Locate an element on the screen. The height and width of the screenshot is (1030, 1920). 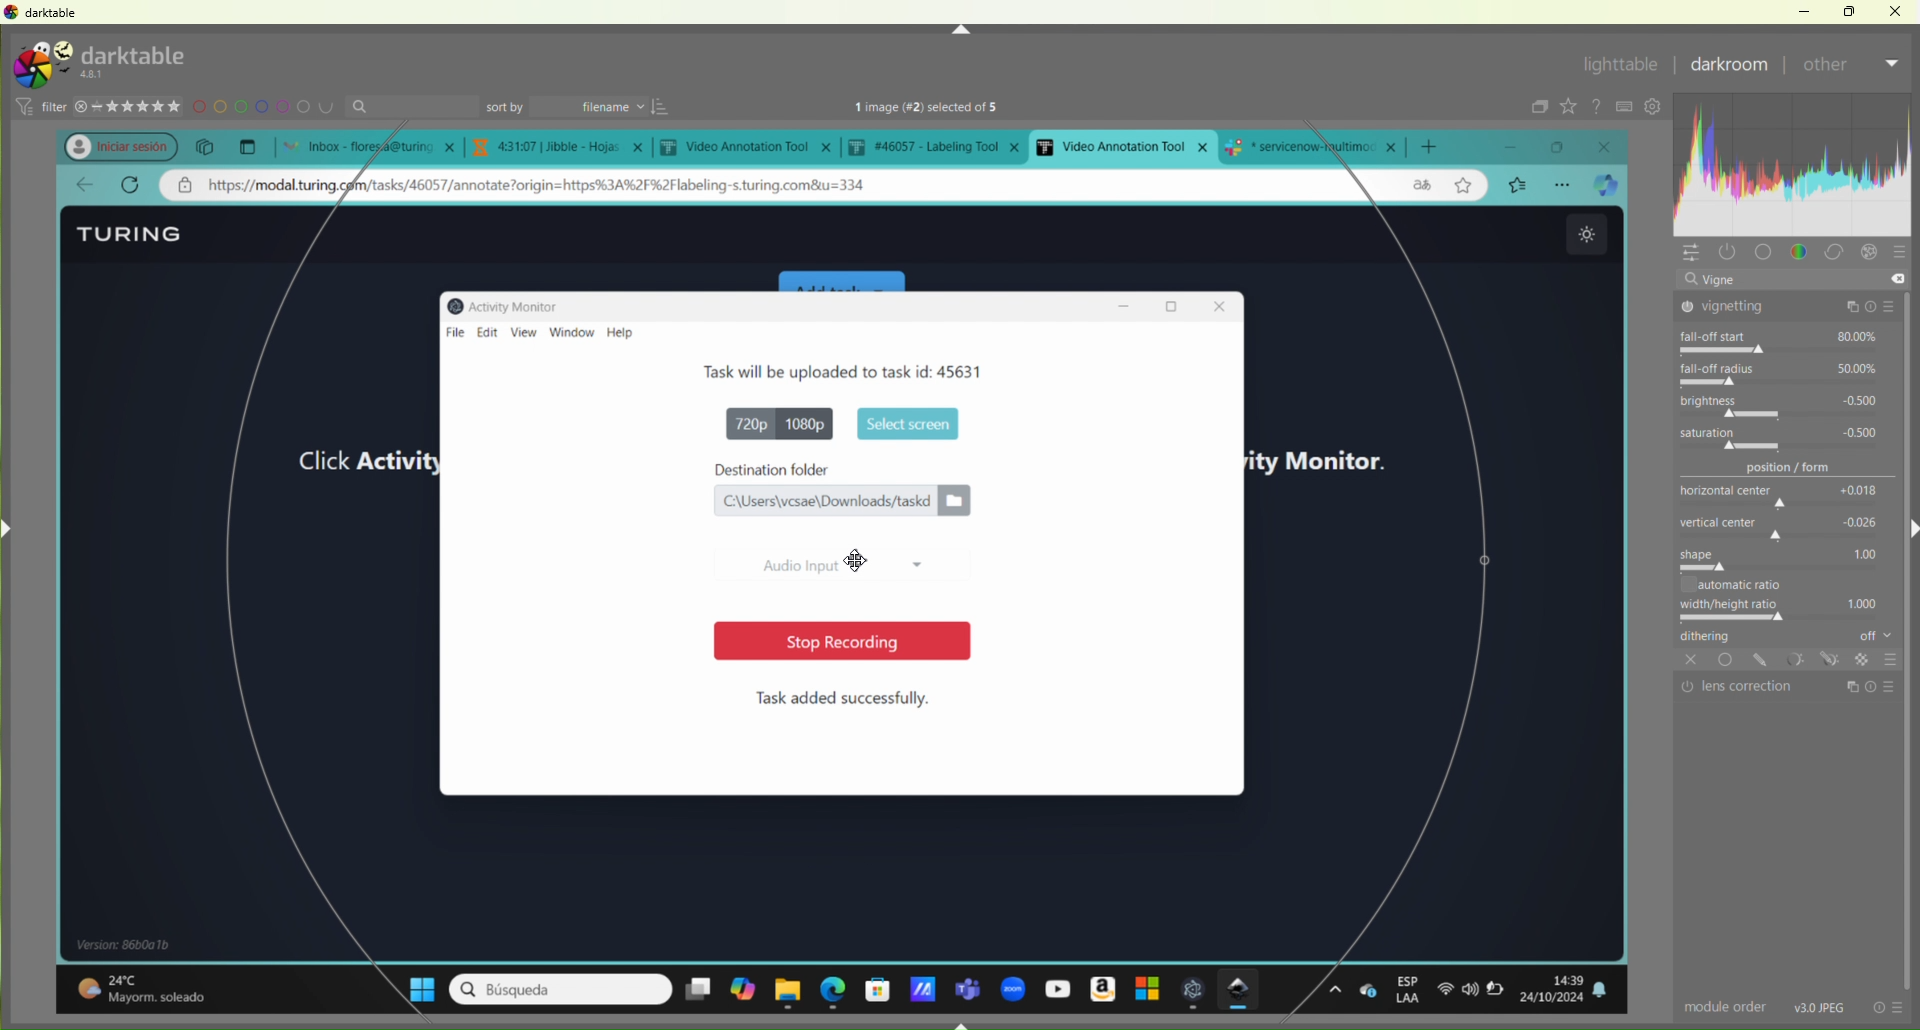
copilot is located at coordinates (742, 992).